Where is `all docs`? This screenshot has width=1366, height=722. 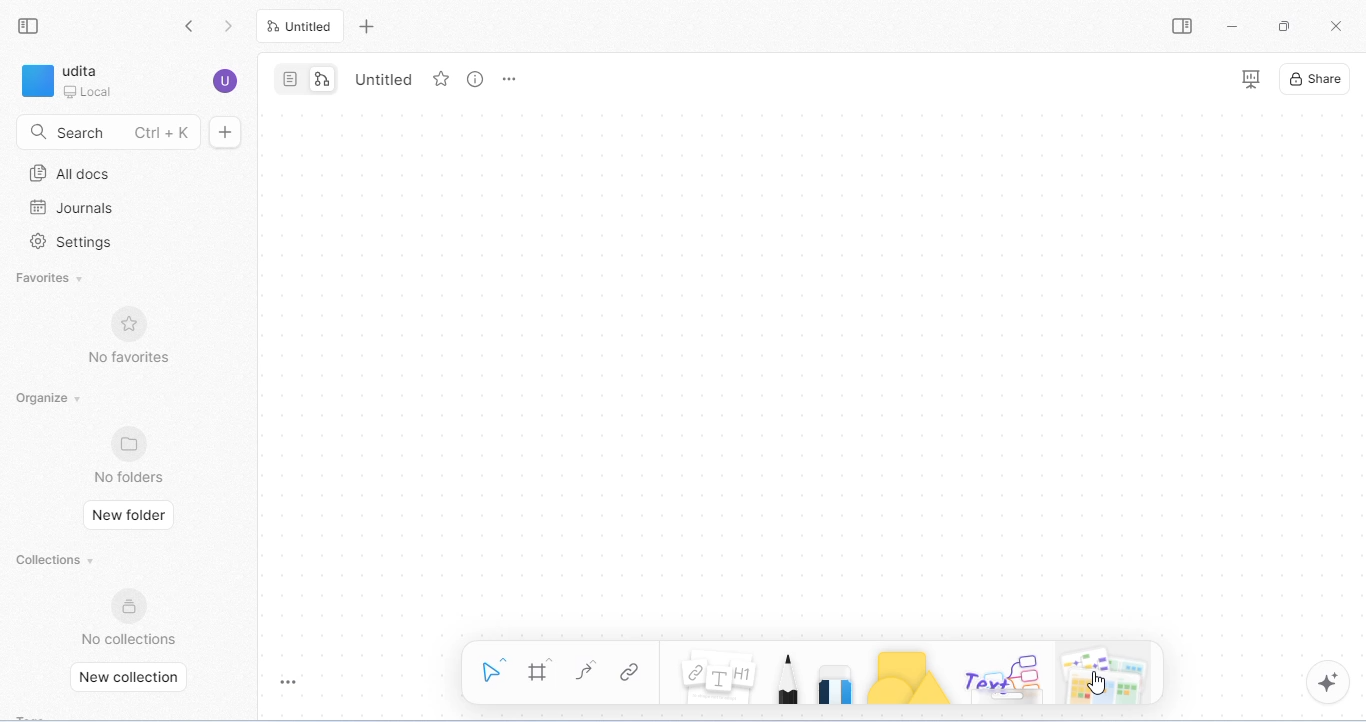 all docs is located at coordinates (71, 174).